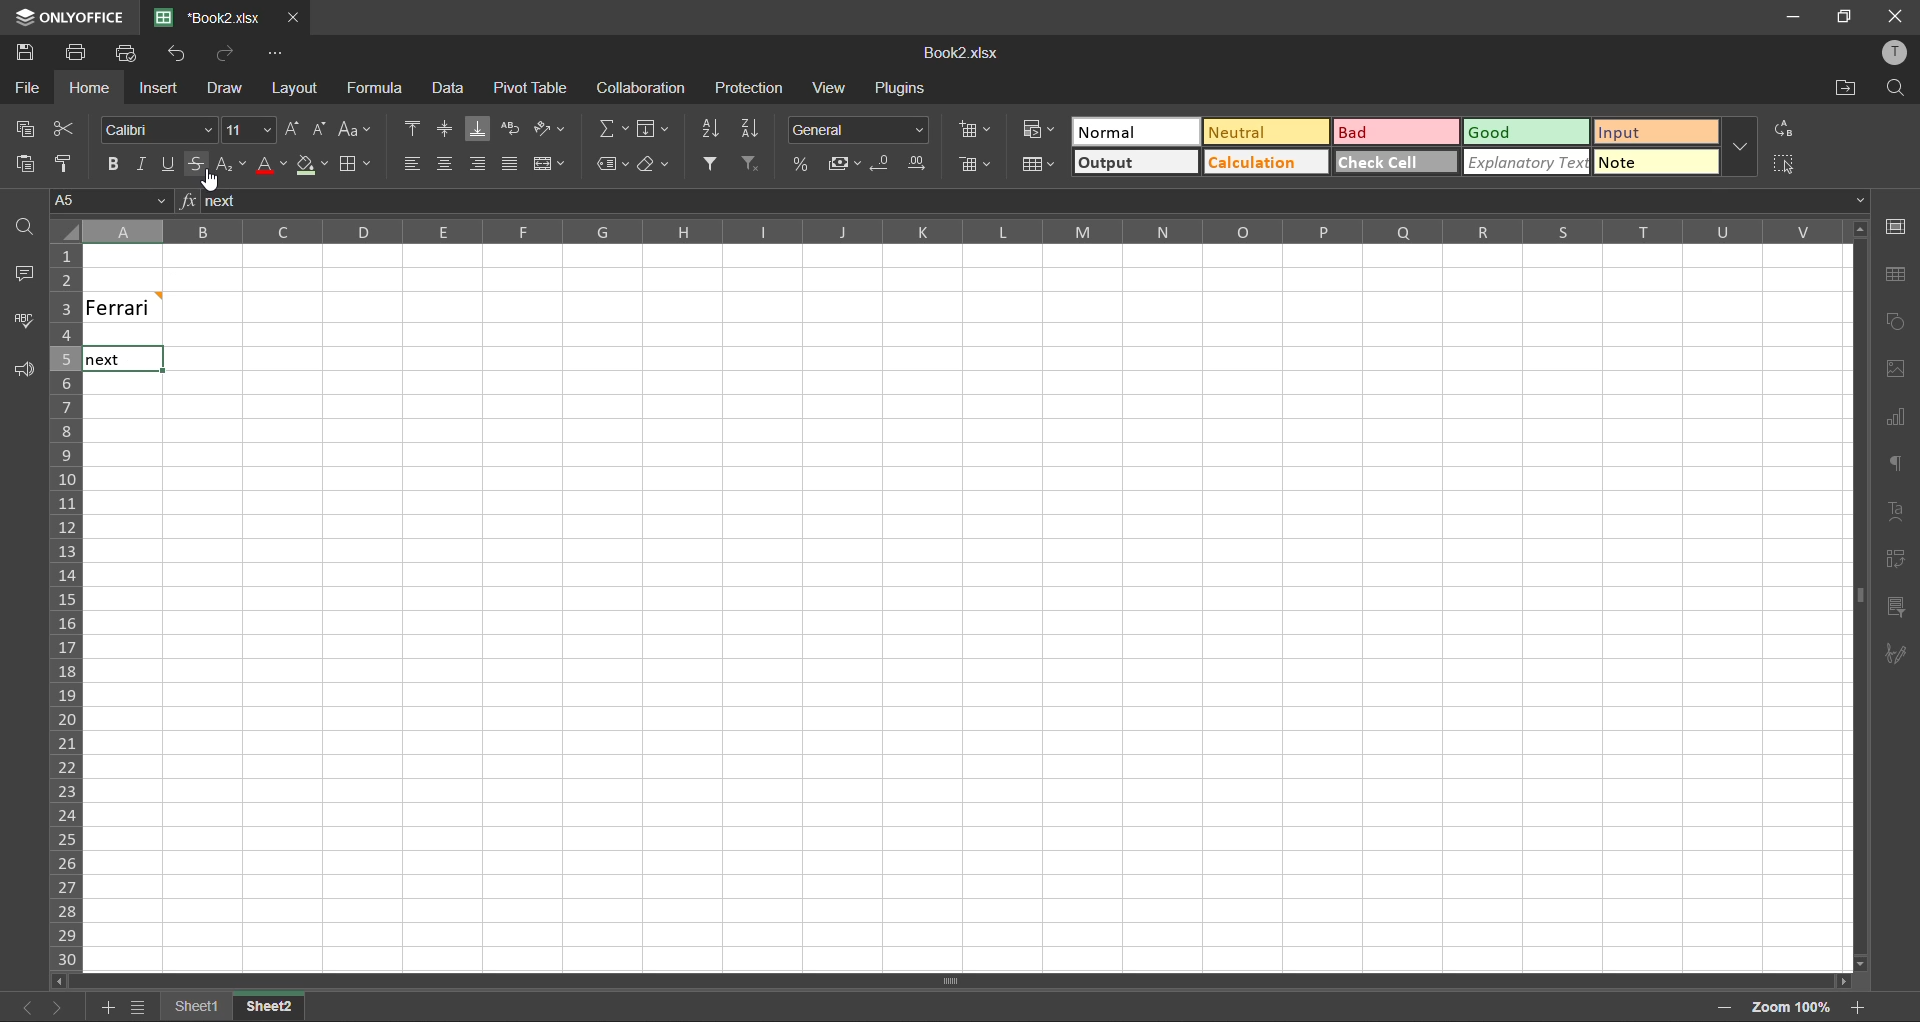  What do you see at coordinates (612, 128) in the screenshot?
I see `summation` at bounding box center [612, 128].